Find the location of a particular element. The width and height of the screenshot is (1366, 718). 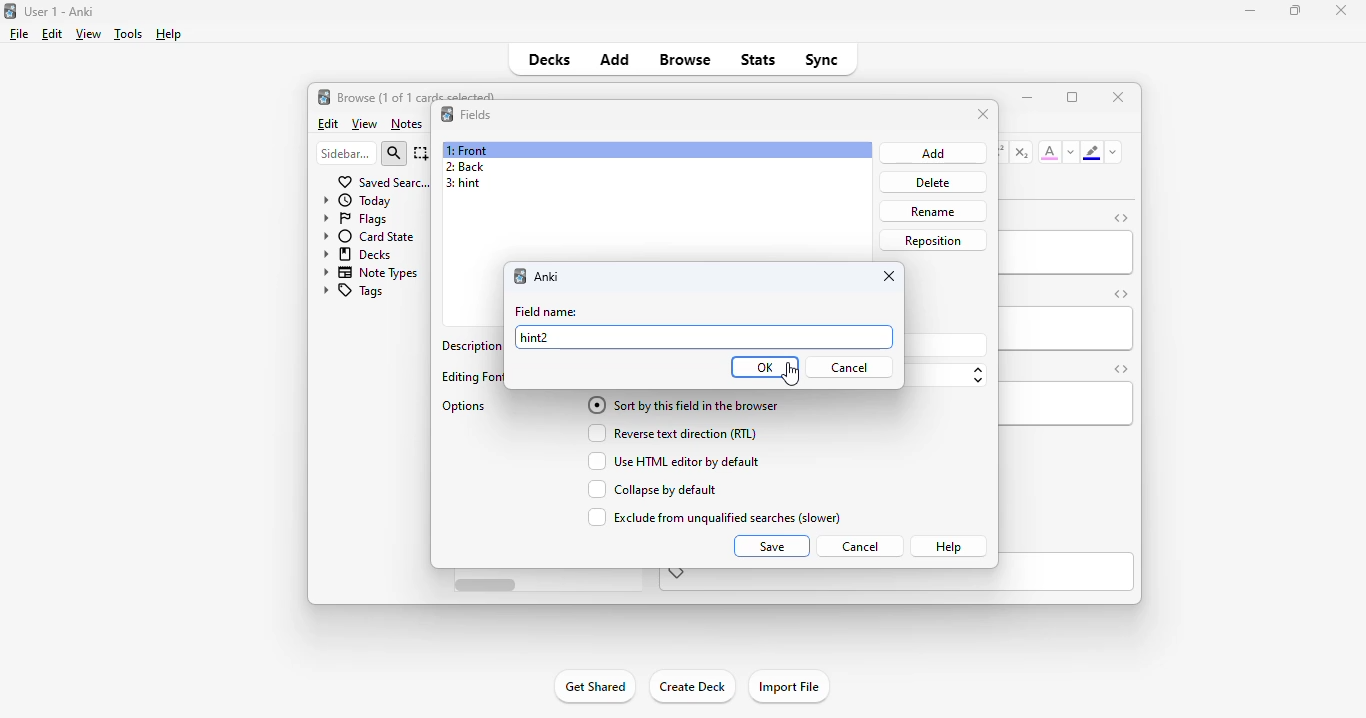

exclude from unqualified searches (slower) is located at coordinates (712, 517).